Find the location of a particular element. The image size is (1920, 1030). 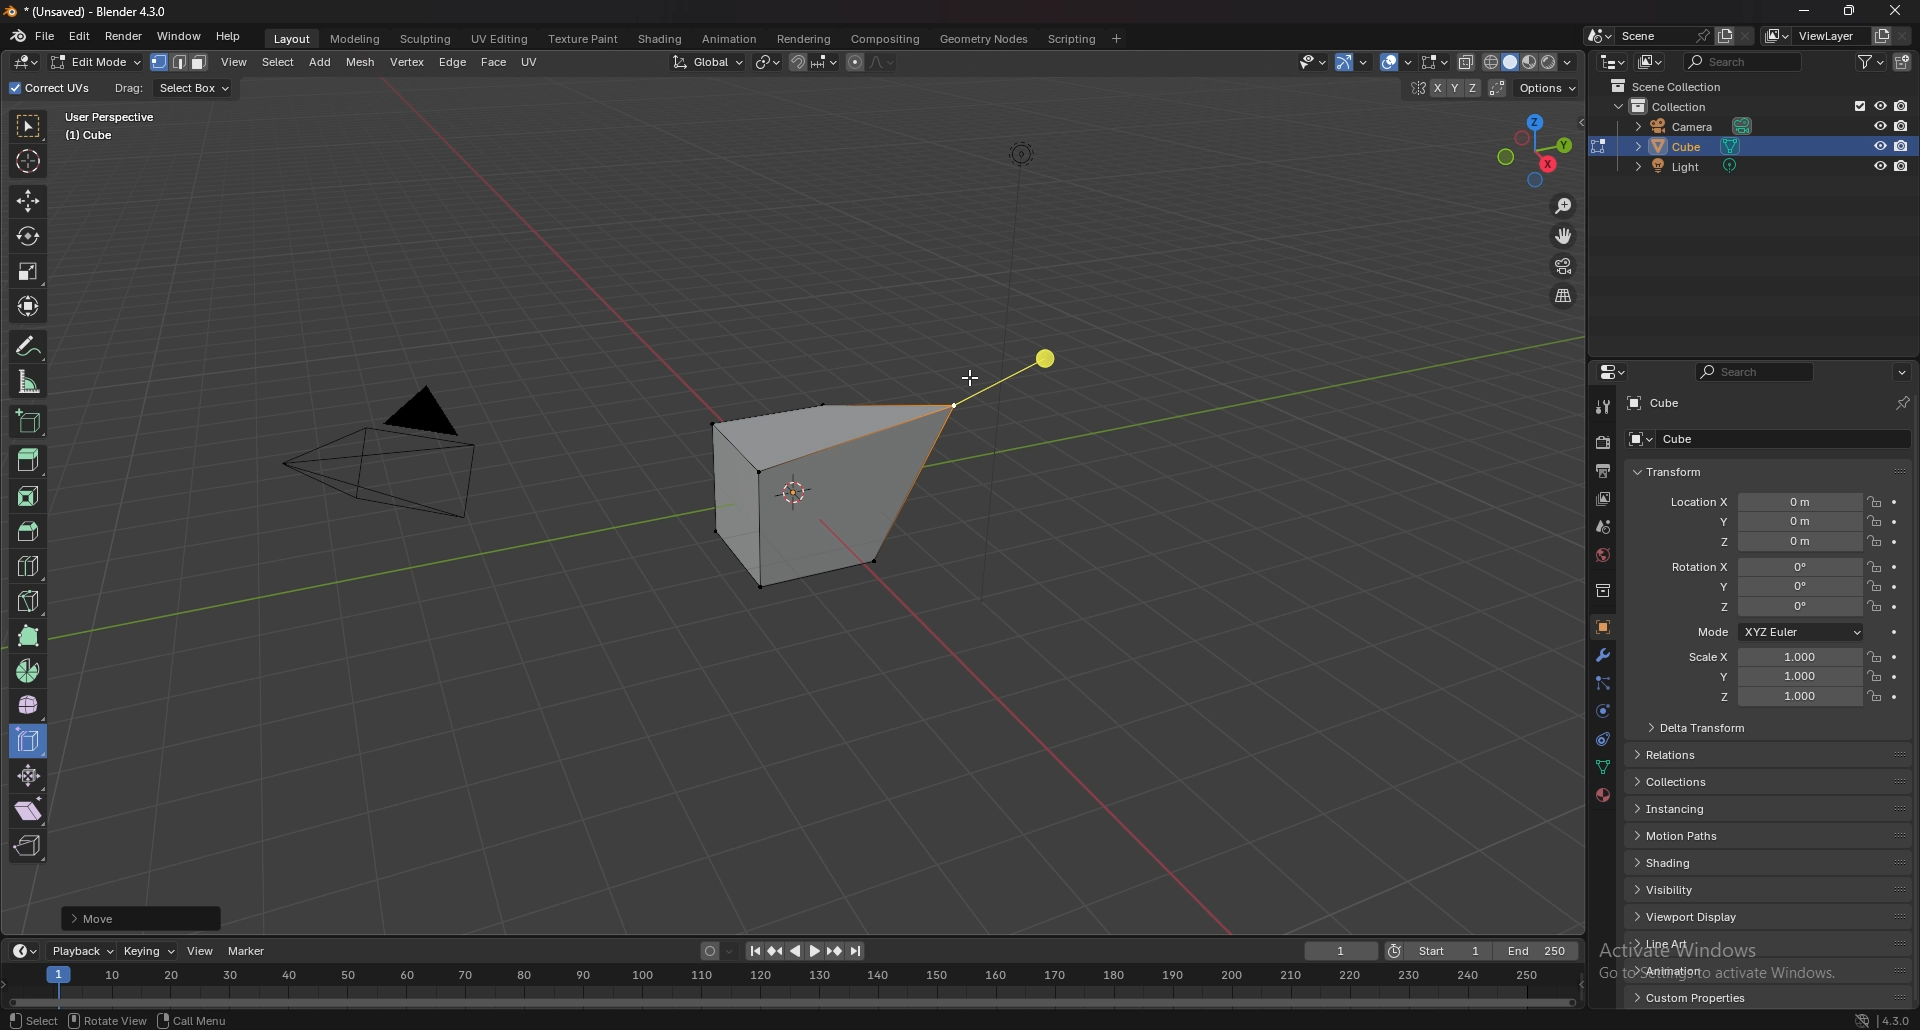

cursor is located at coordinates (974, 380).